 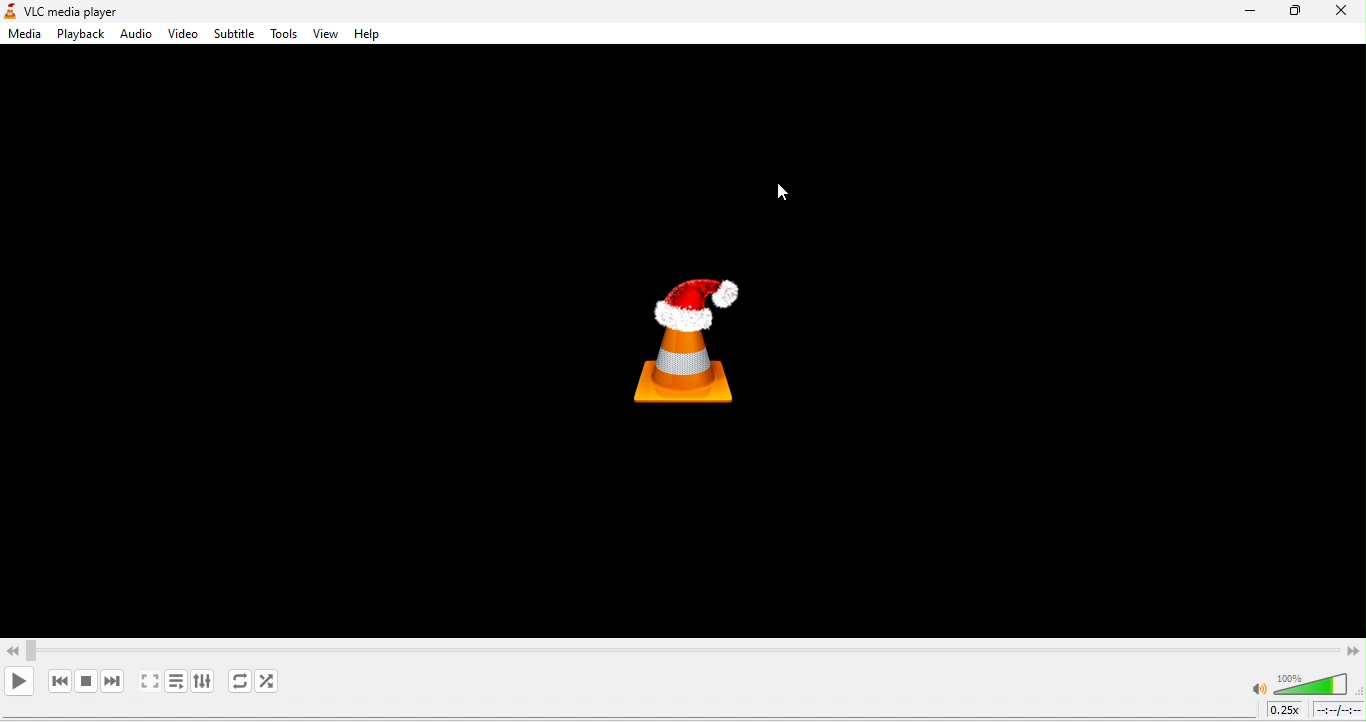 I want to click on tools, so click(x=283, y=36).